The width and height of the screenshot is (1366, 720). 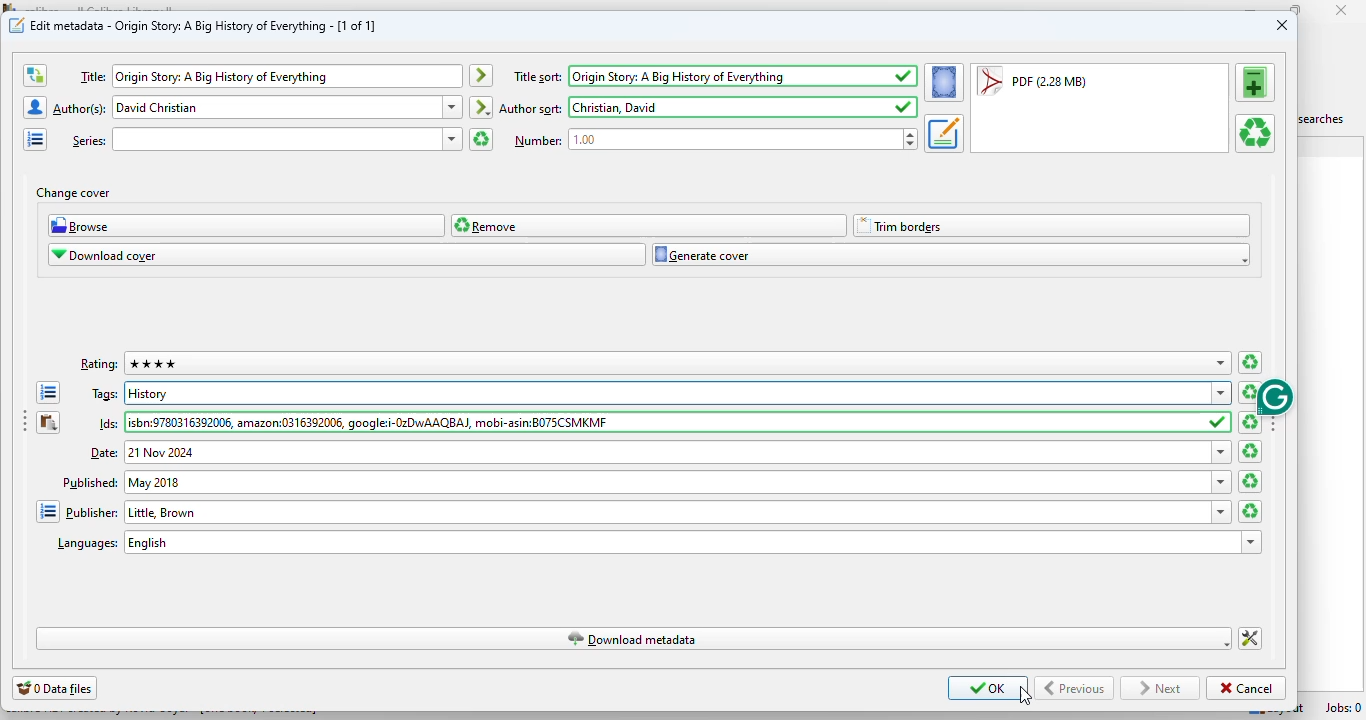 I want to click on dropdown, so click(x=1221, y=363).